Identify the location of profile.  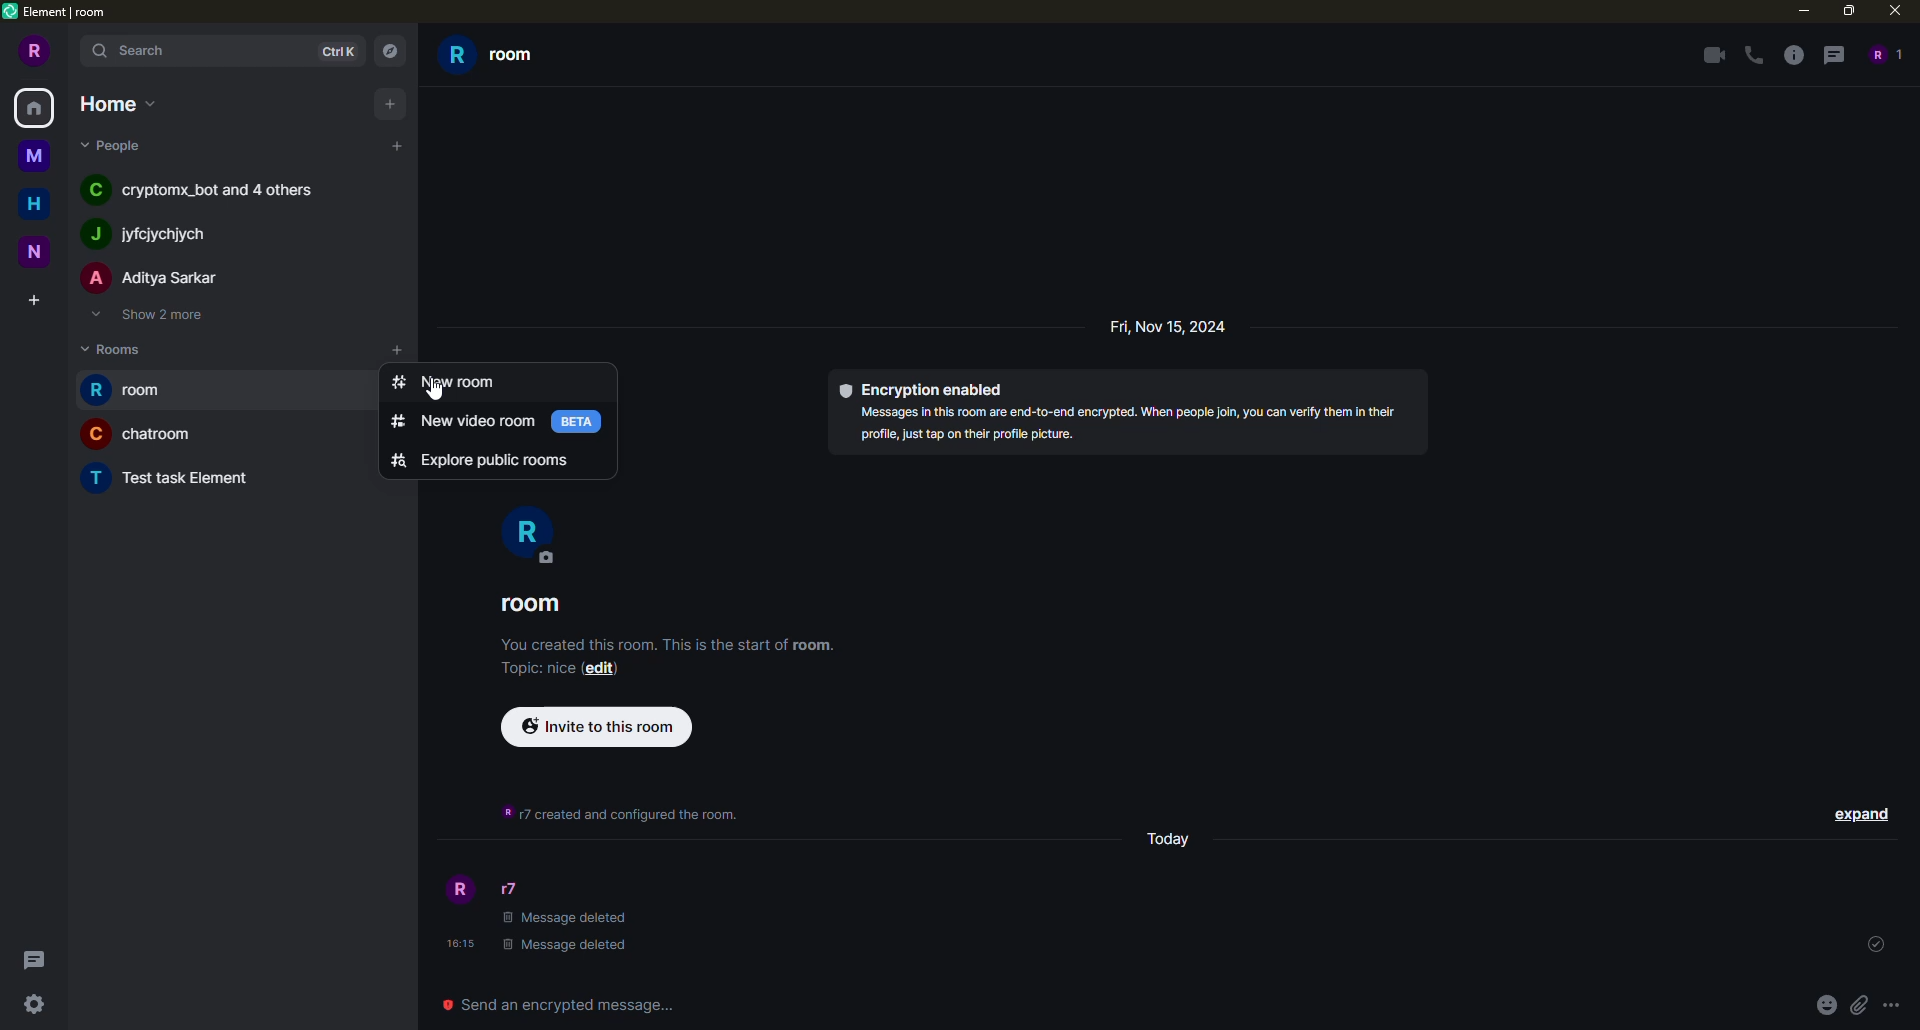
(37, 50).